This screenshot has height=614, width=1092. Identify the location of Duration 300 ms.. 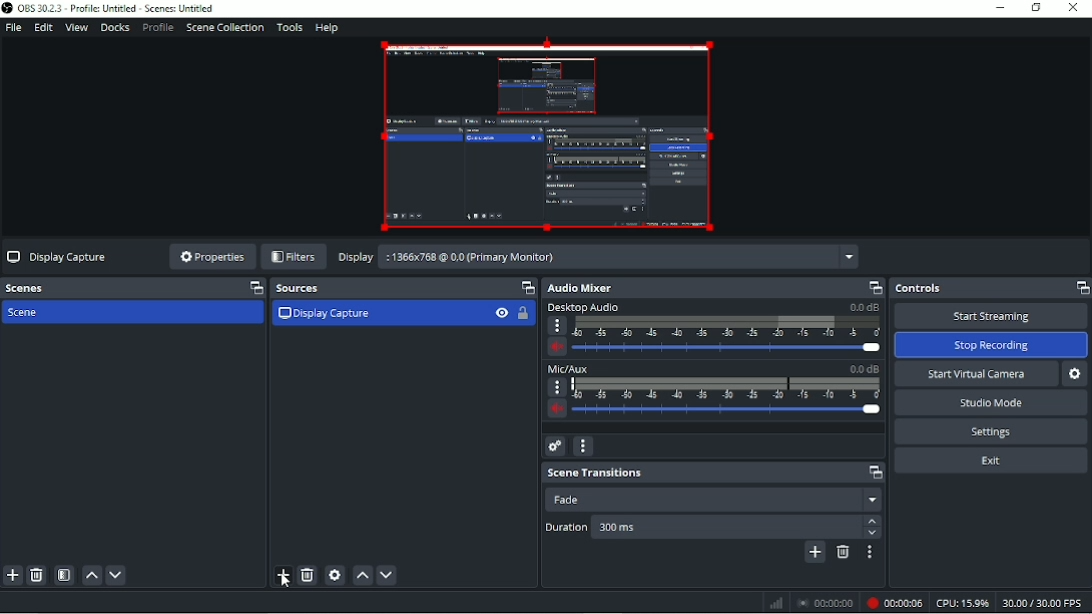
(729, 528).